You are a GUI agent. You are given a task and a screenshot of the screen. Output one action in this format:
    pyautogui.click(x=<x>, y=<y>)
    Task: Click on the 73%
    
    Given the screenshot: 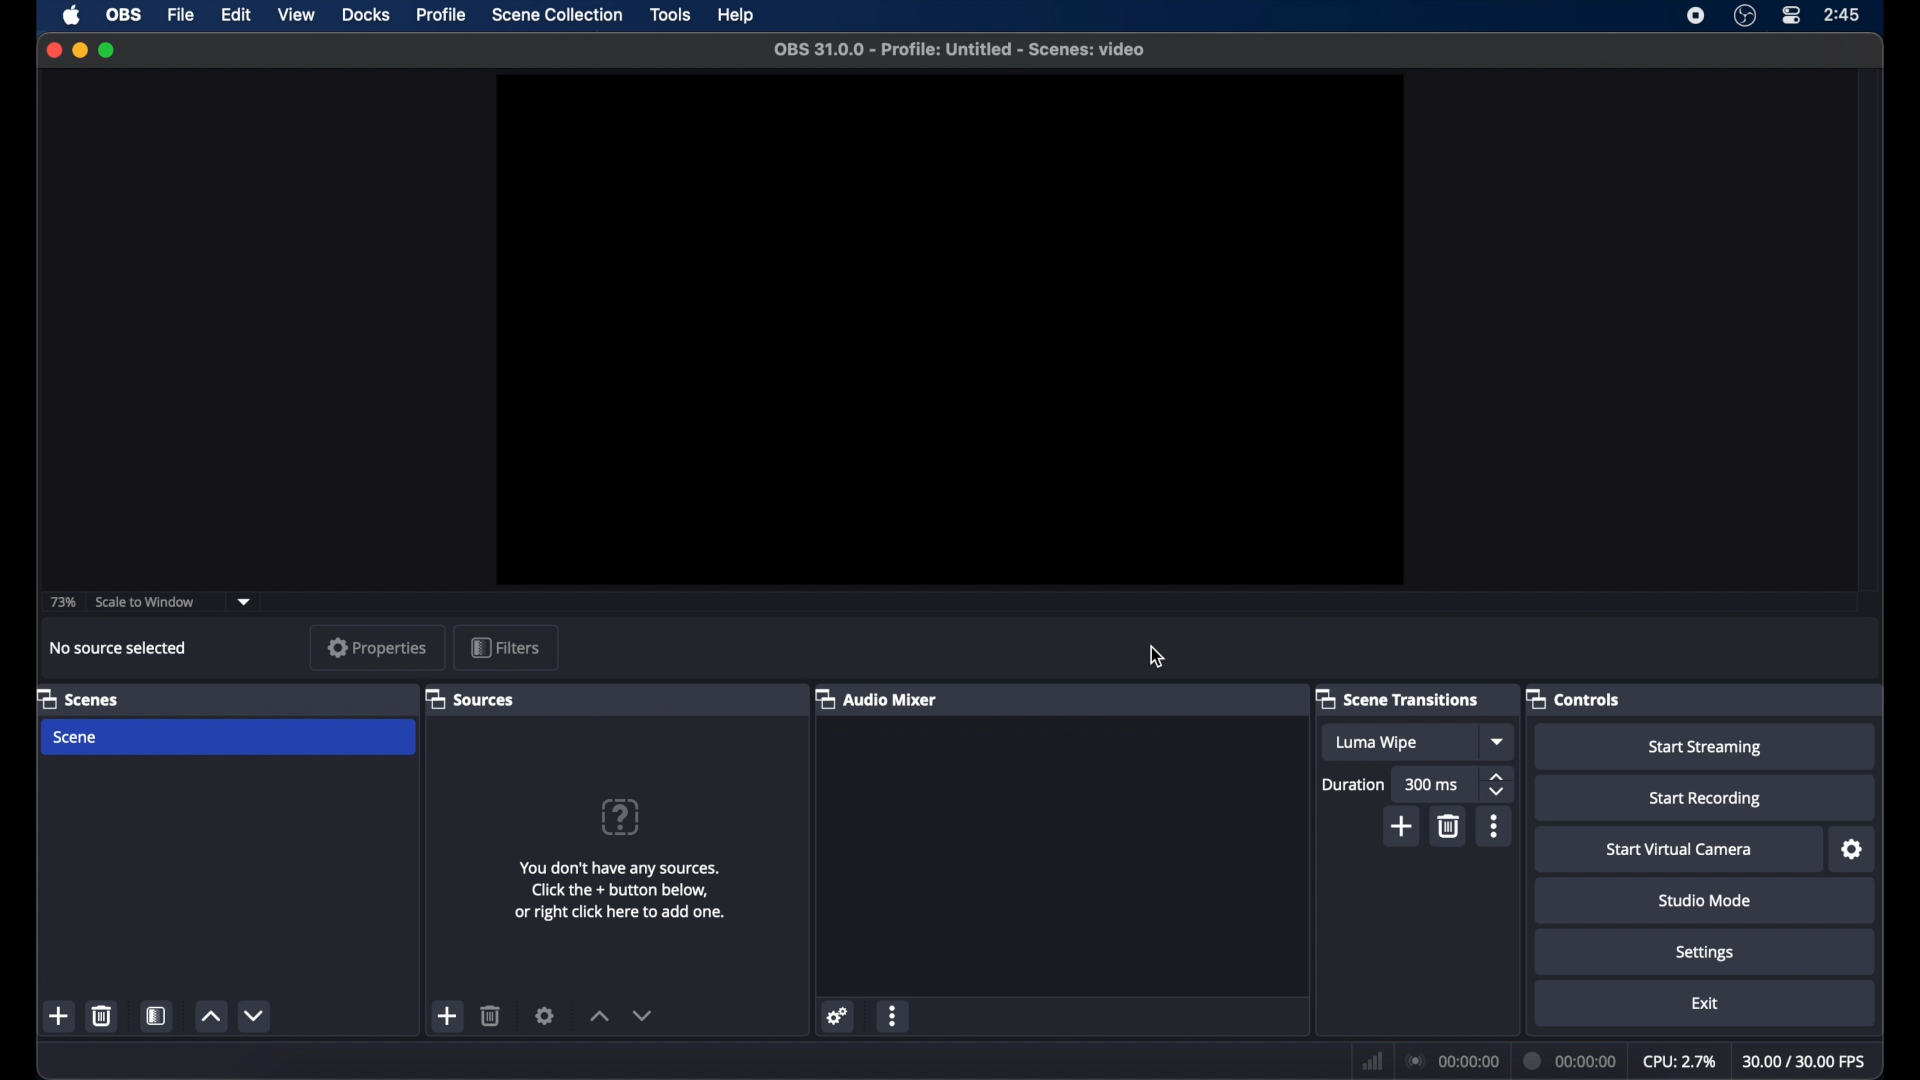 What is the action you would take?
    pyautogui.click(x=61, y=603)
    